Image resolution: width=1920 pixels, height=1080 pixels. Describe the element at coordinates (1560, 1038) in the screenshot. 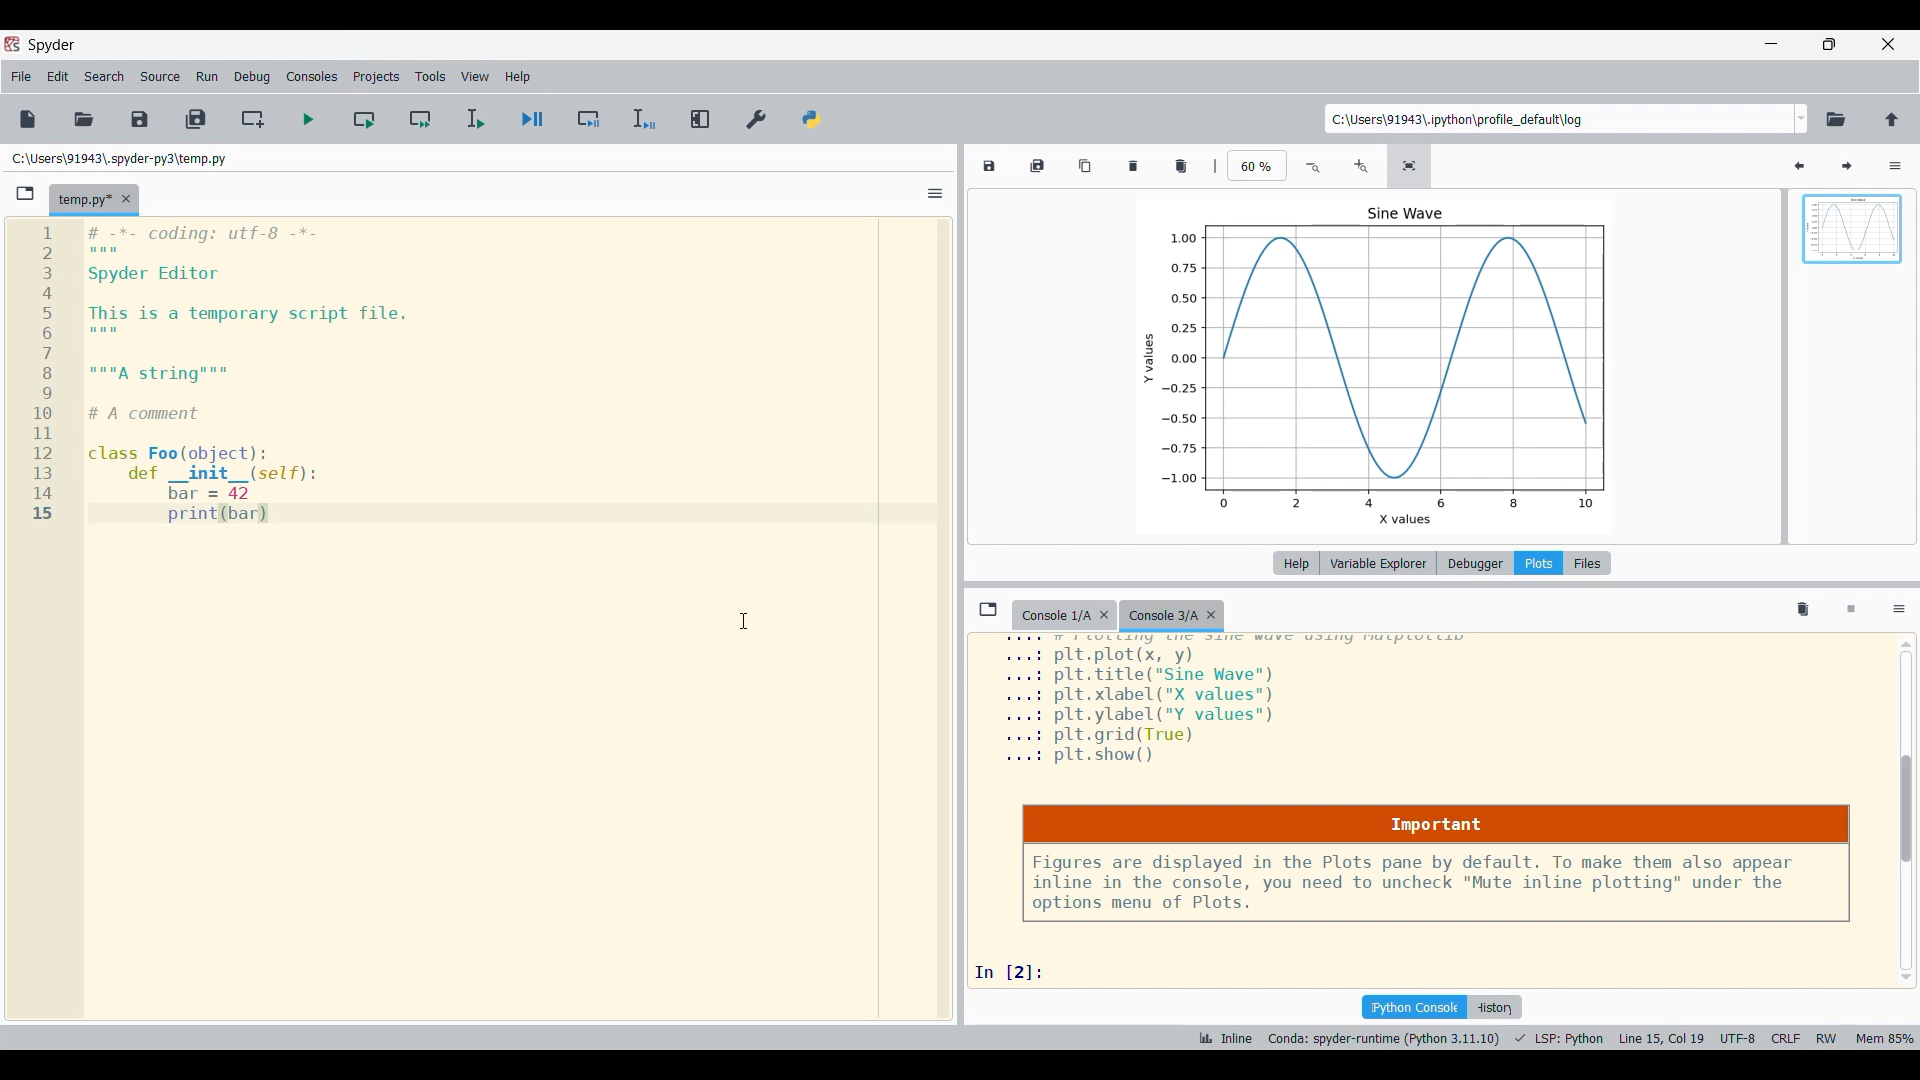

I see `PROGRAMMING LANGUAGE` at that location.